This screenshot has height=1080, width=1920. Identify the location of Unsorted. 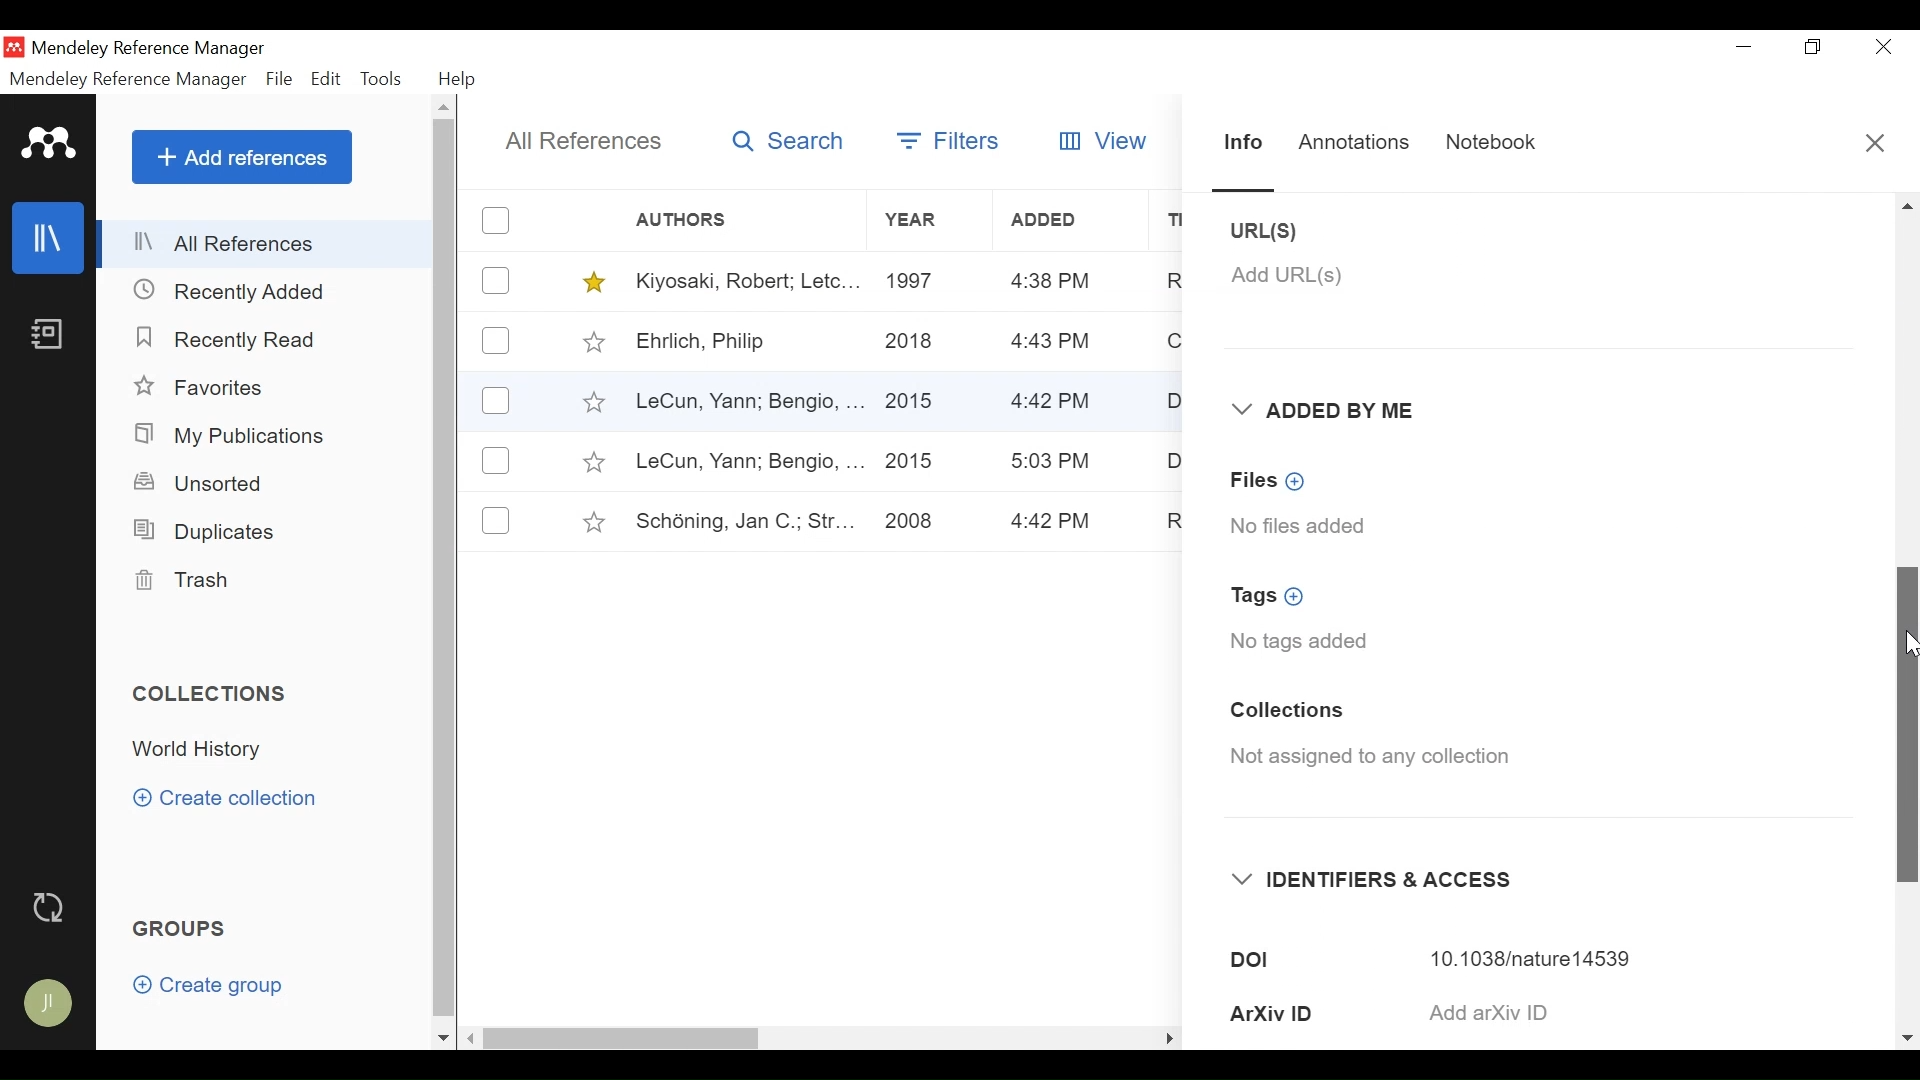
(201, 483).